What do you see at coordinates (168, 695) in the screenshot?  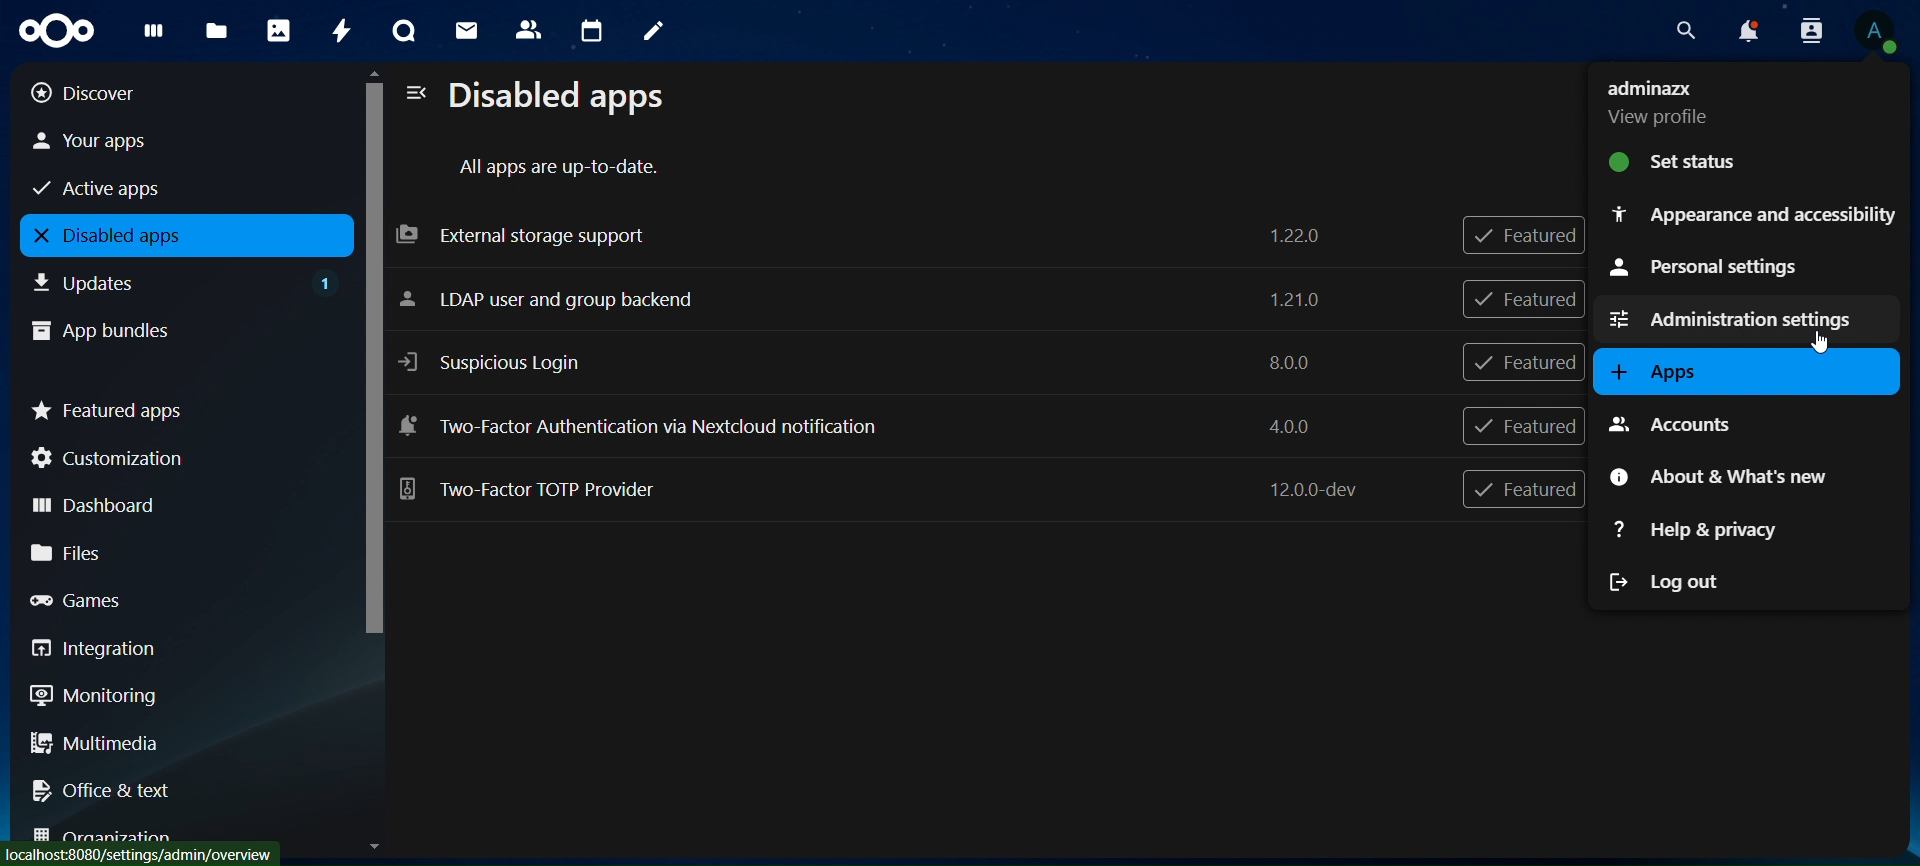 I see `monitoring` at bounding box center [168, 695].